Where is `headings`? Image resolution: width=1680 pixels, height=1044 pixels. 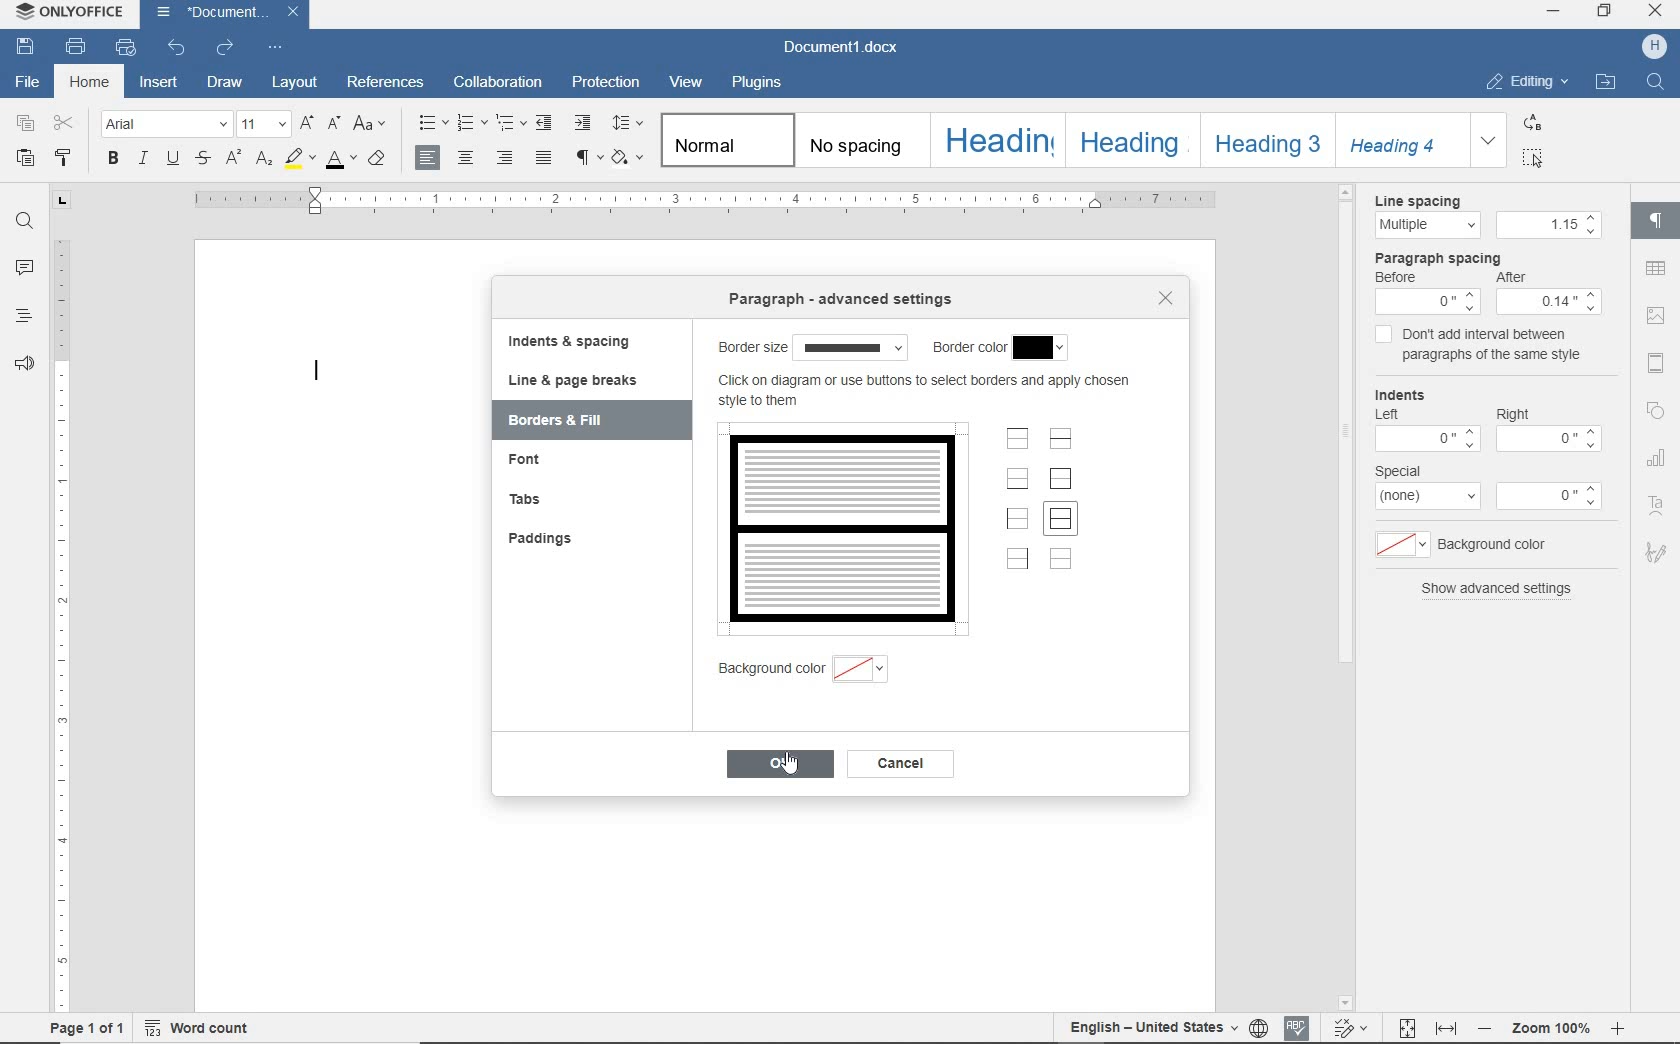
headings is located at coordinates (23, 315).